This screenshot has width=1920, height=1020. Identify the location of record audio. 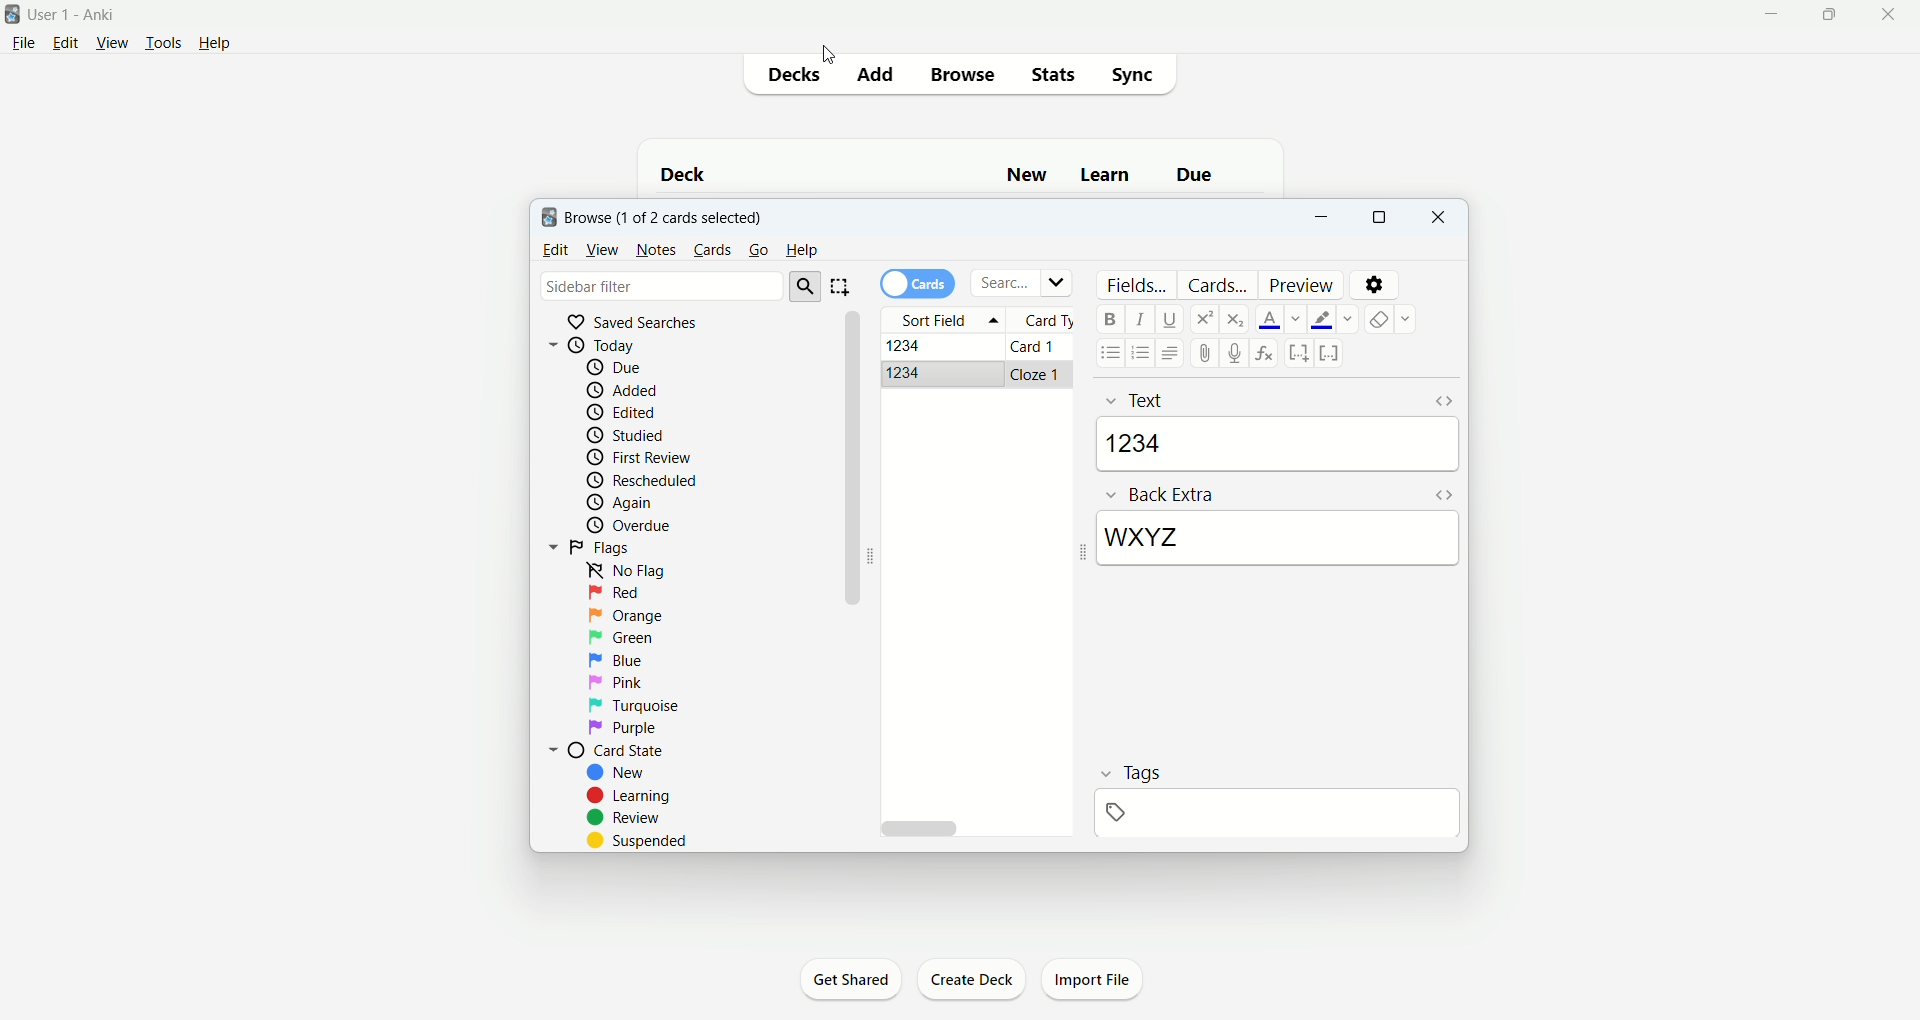
(1235, 355).